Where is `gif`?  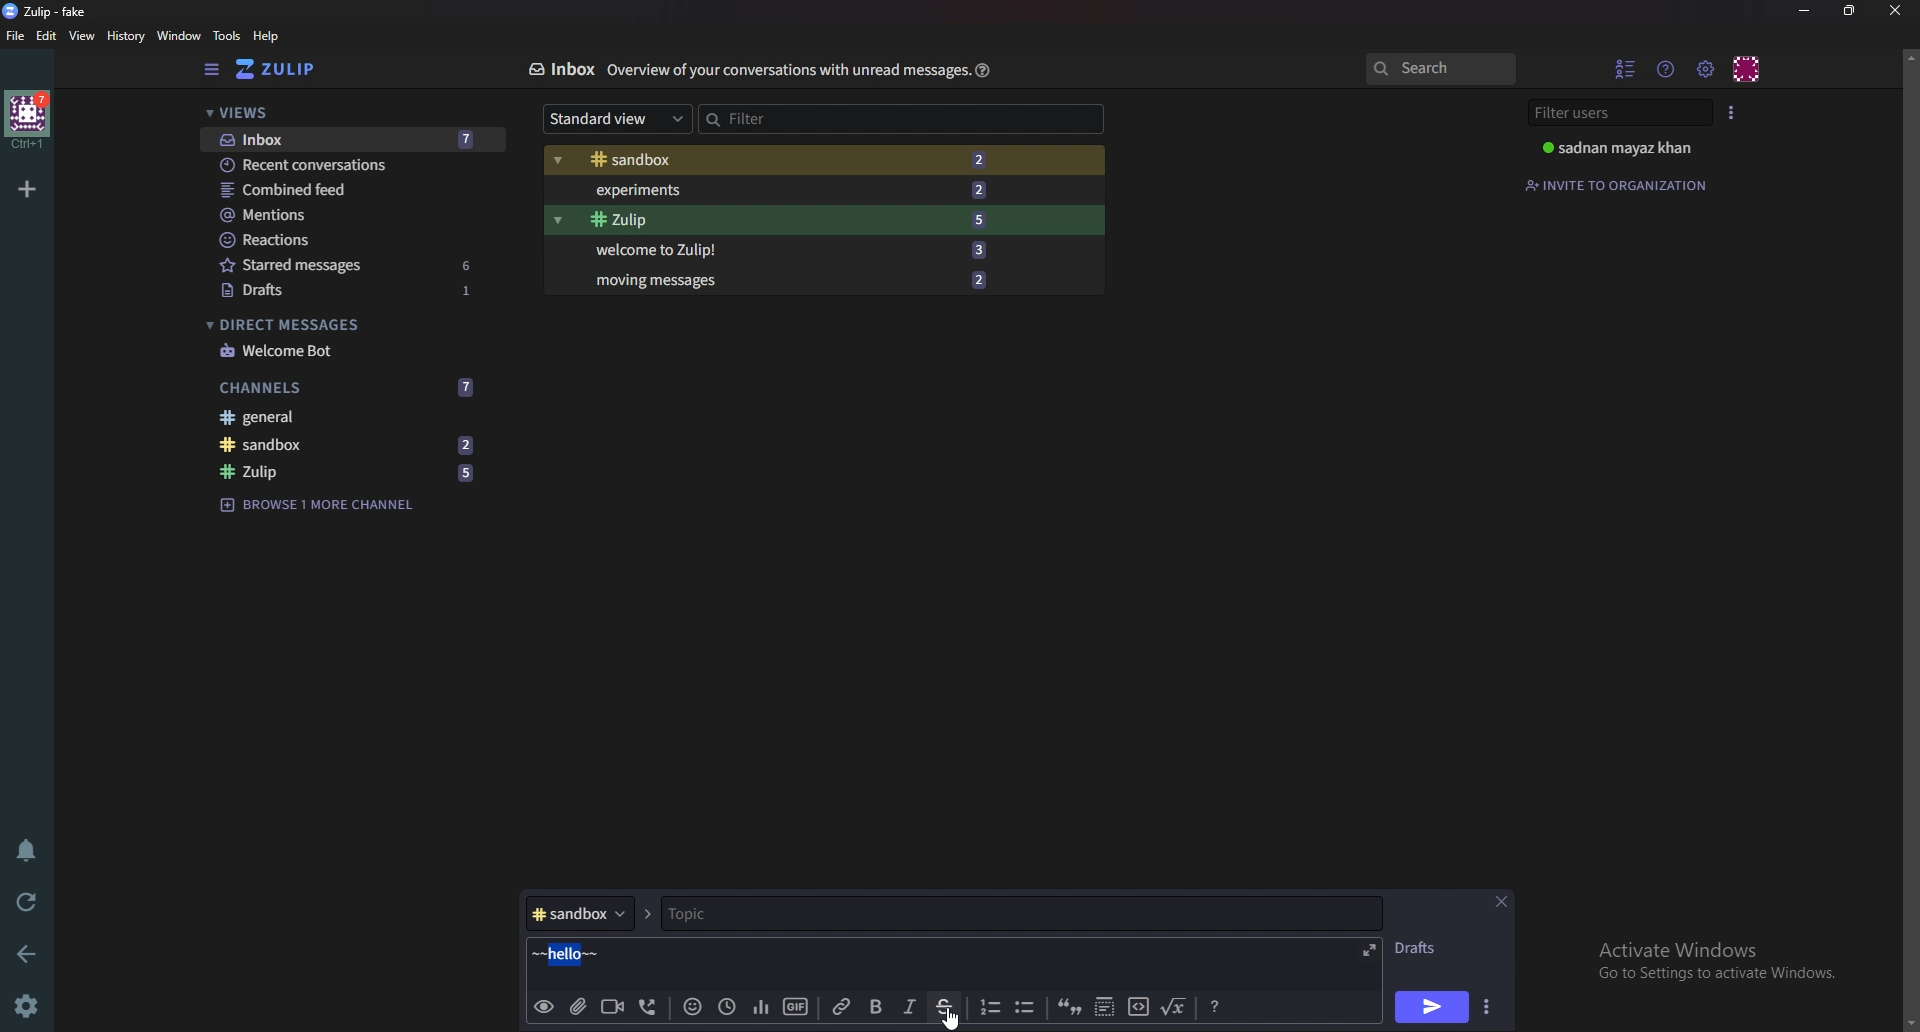
gif is located at coordinates (795, 1009).